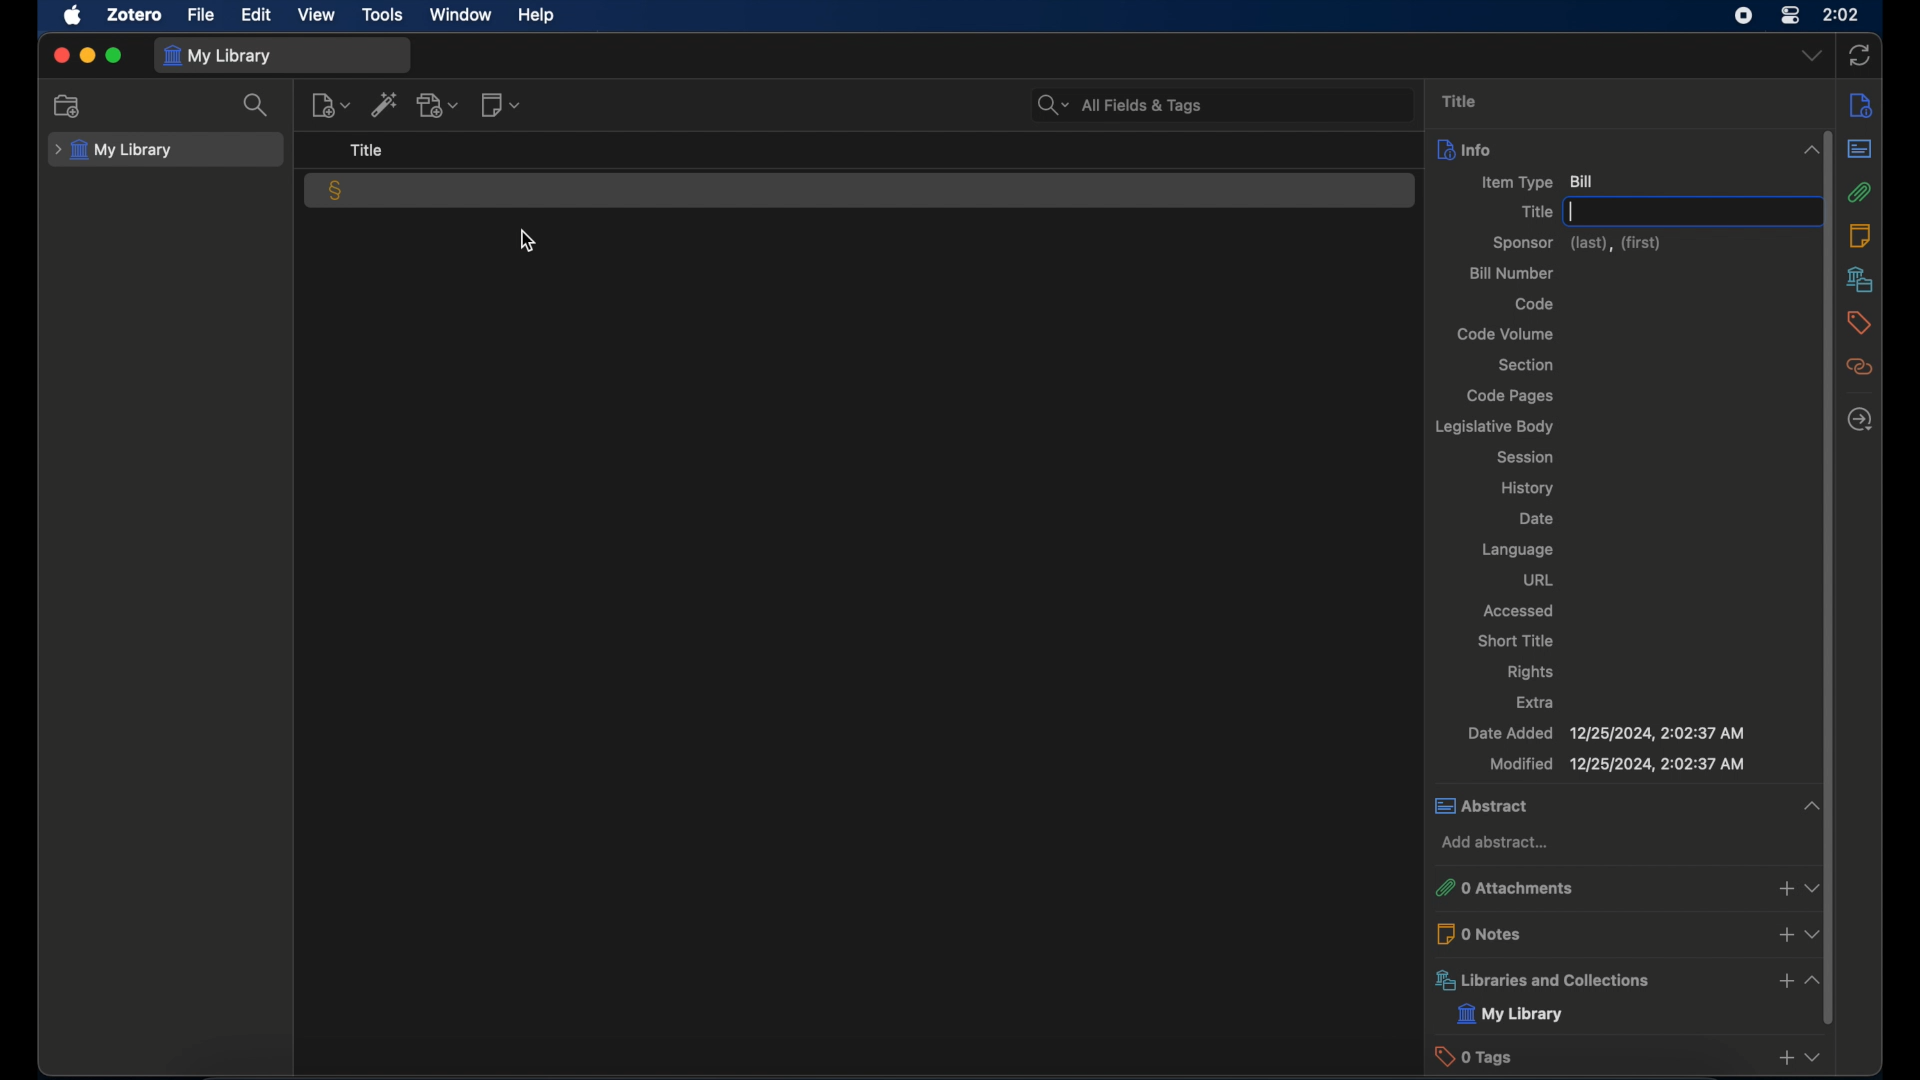 The image size is (1920, 1080). What do you see at coordinates (60, 53) in the screenshot?
I see `close` at bounding box center [60, 53].